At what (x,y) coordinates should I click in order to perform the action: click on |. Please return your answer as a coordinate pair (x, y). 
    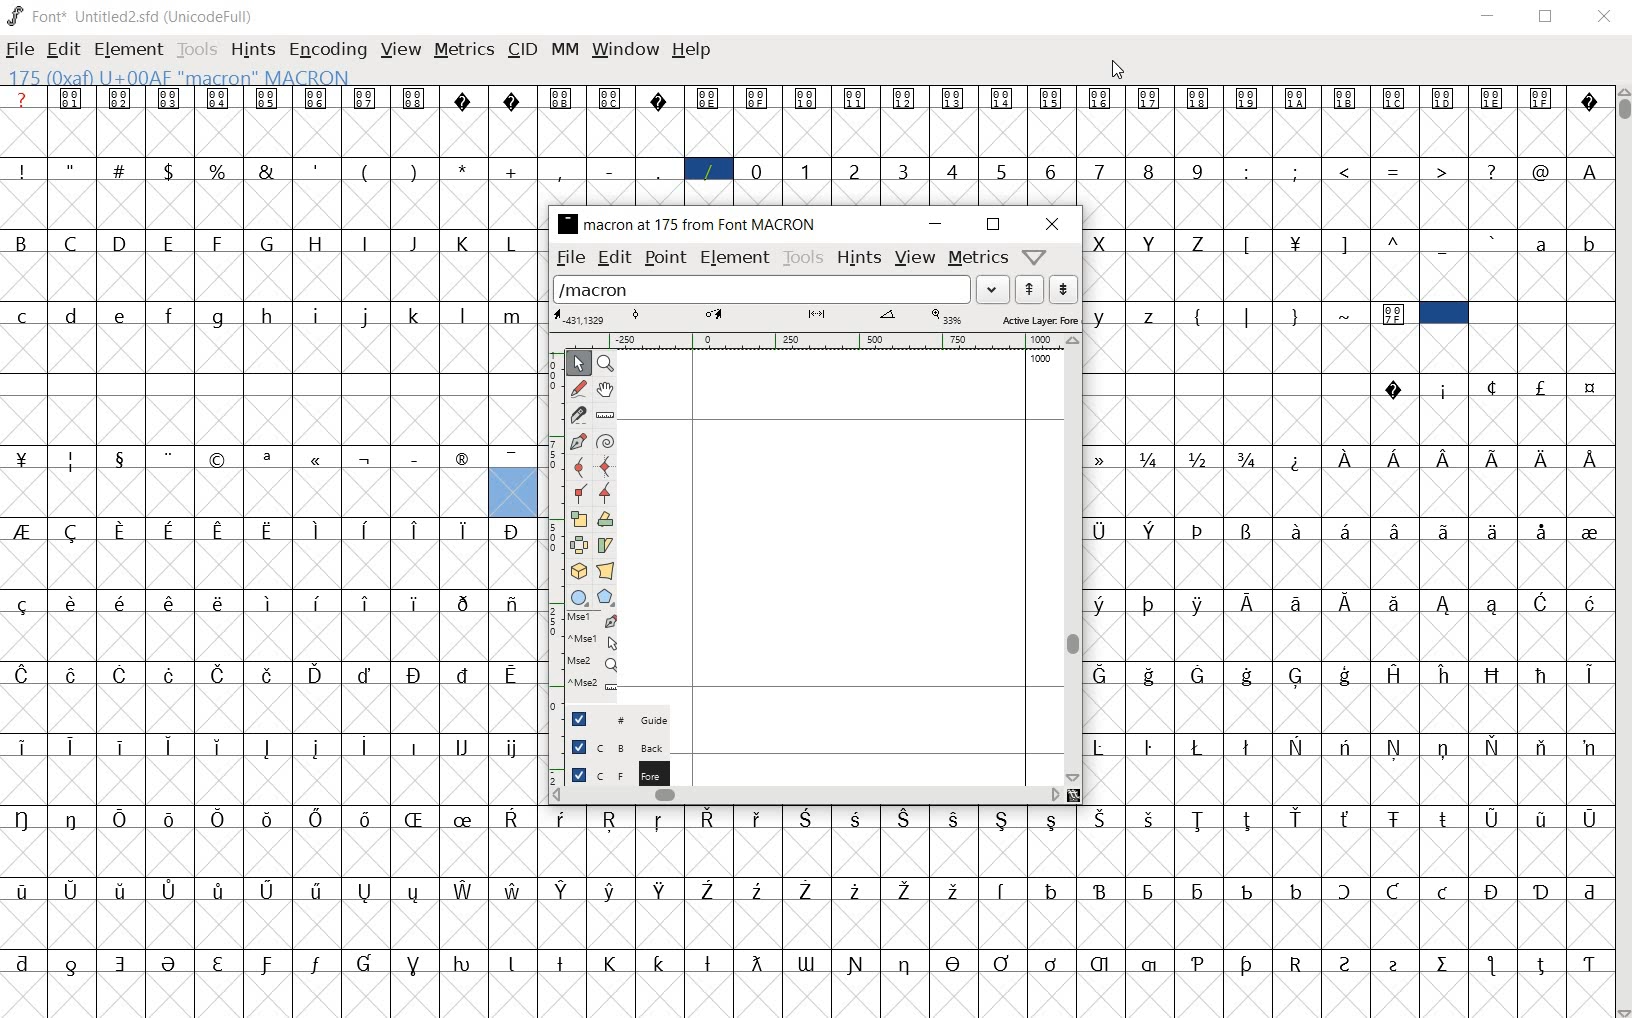
    Looking at the image, I should click on (1250, 315).